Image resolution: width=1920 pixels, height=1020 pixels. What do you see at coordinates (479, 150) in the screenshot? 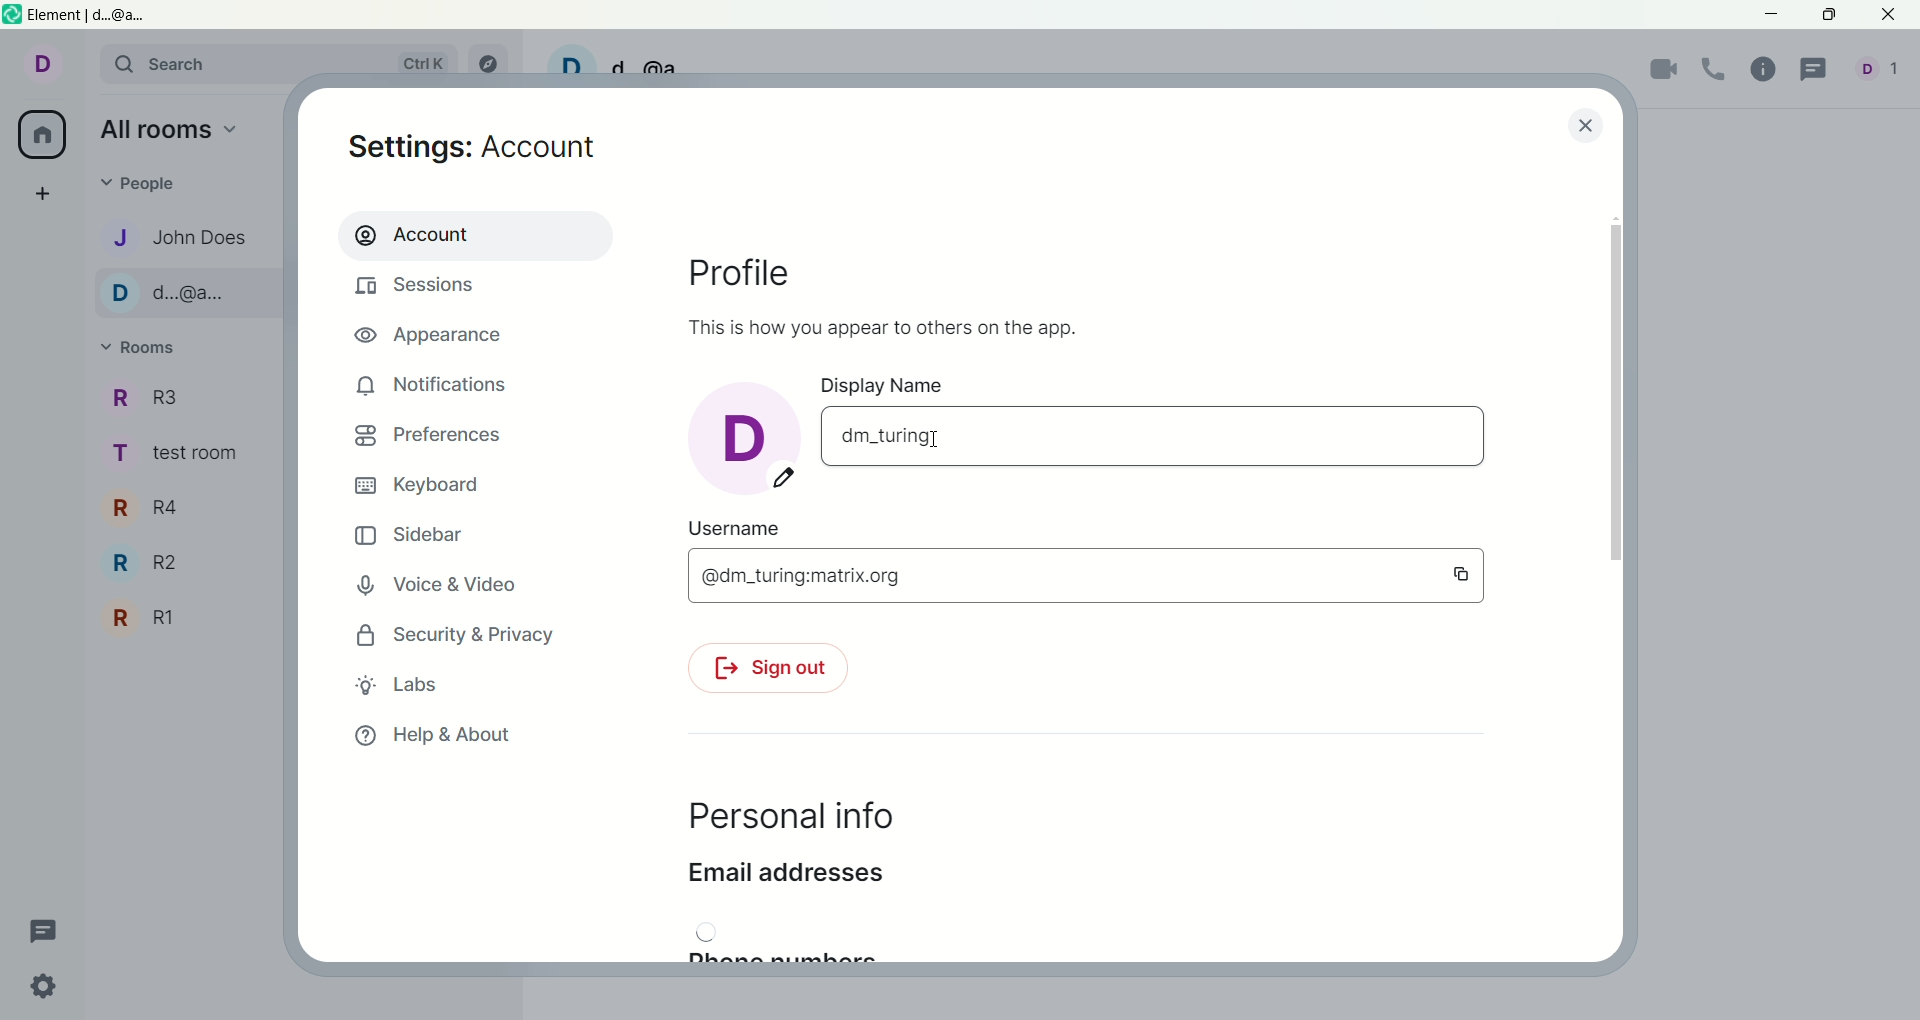
I see `settings: account` at bounding box center [479, 150].